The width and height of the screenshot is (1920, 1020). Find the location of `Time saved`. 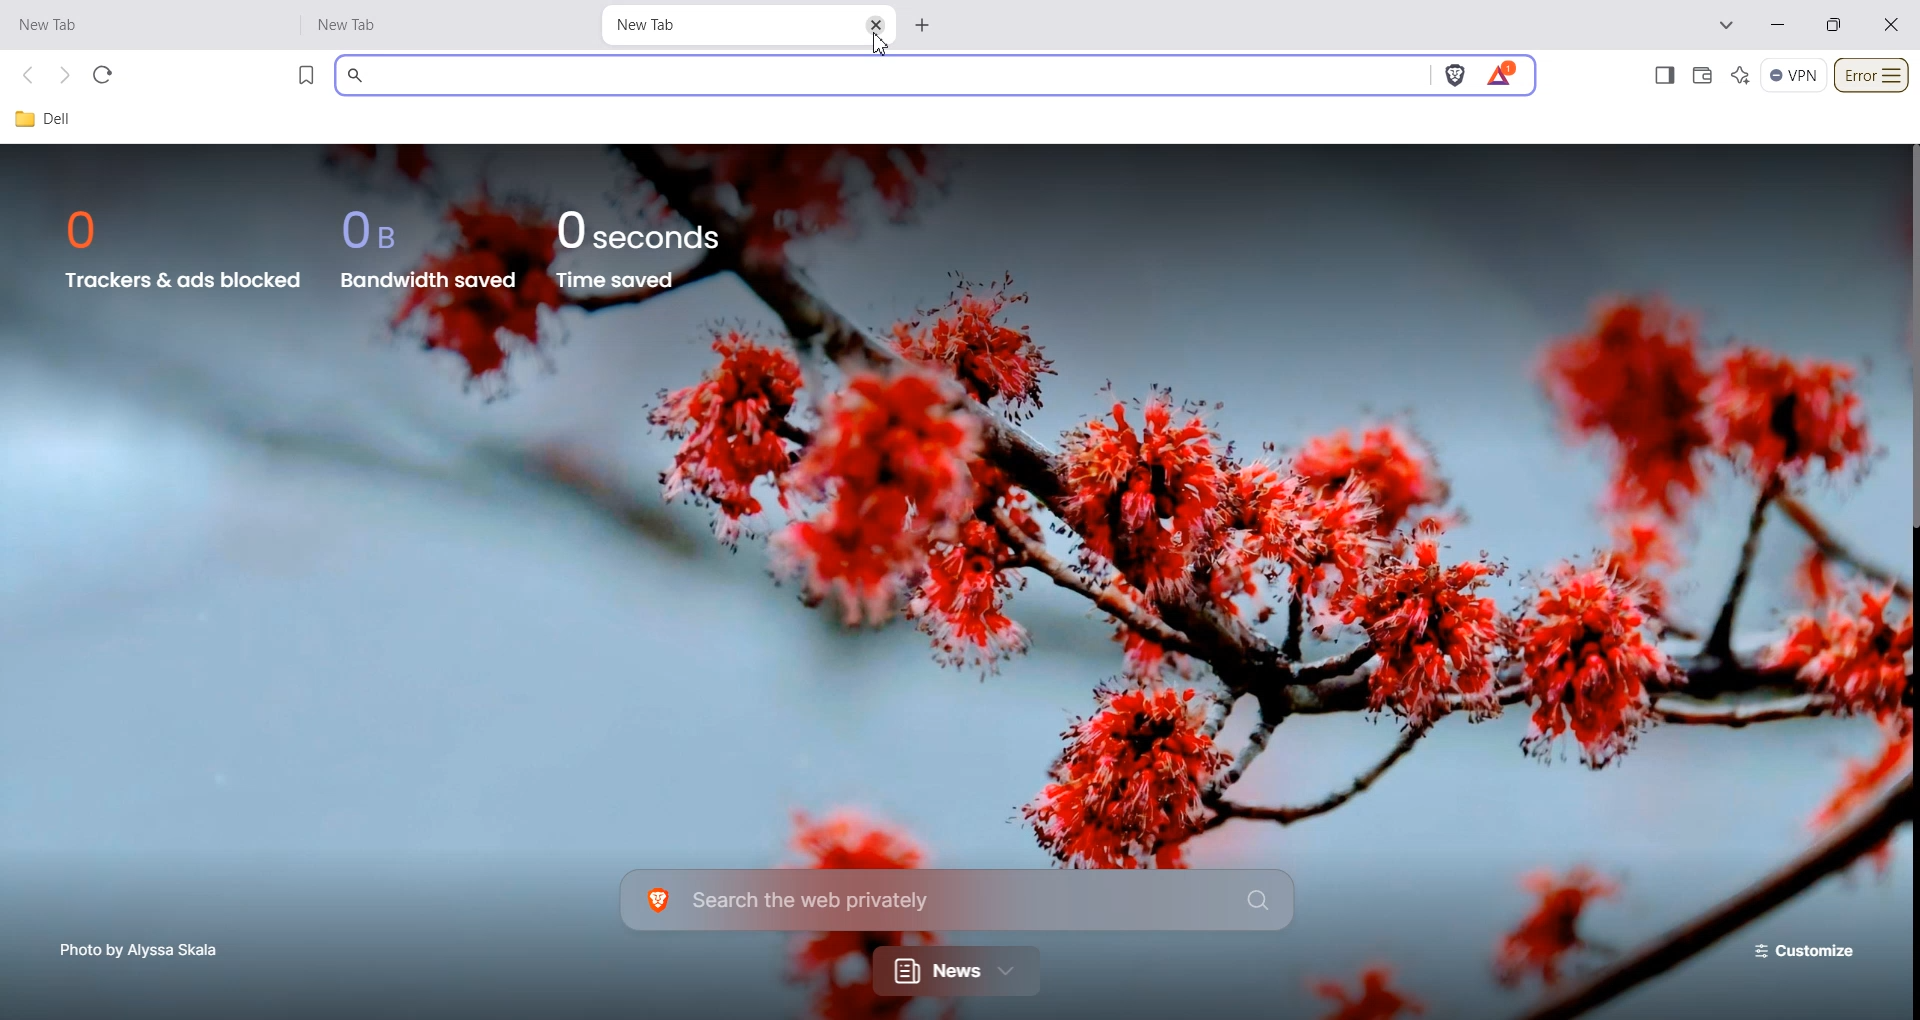

Time saved is located at coordinates (616, 280).